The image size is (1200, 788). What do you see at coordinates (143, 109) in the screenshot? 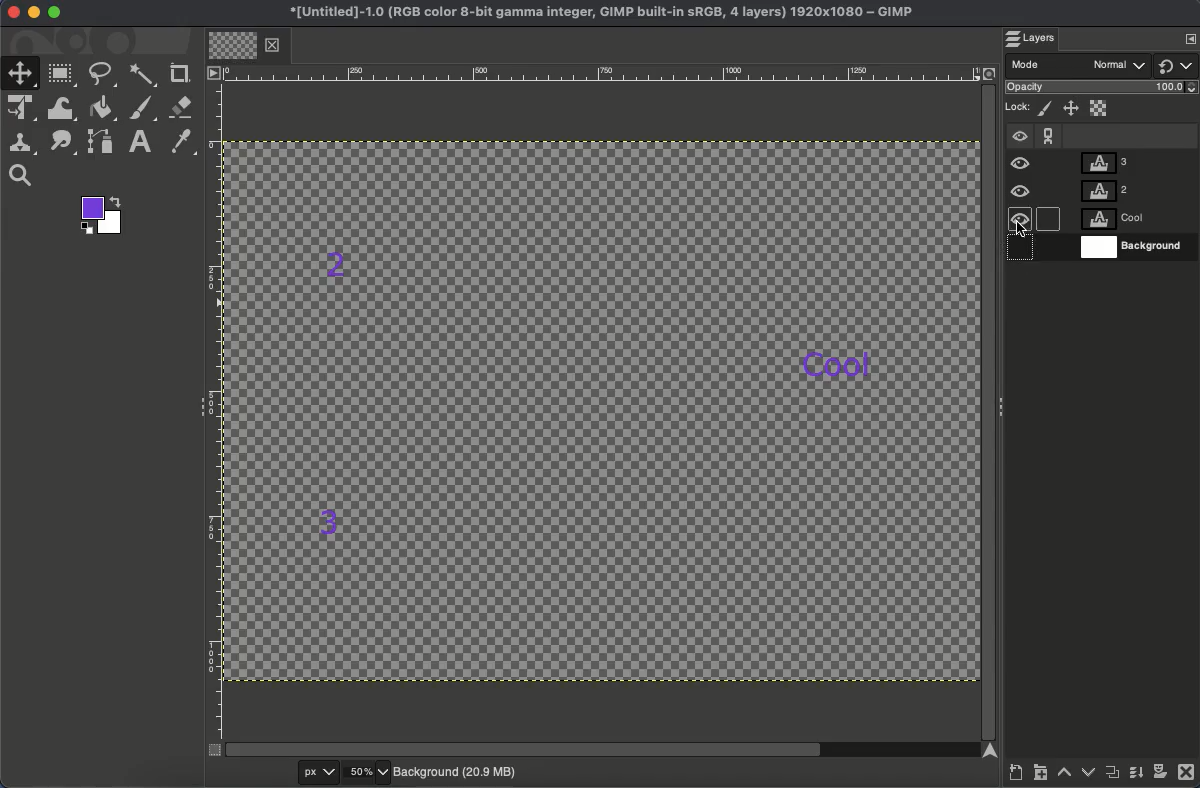
I see `Brush` at bounding box center [143, 109].